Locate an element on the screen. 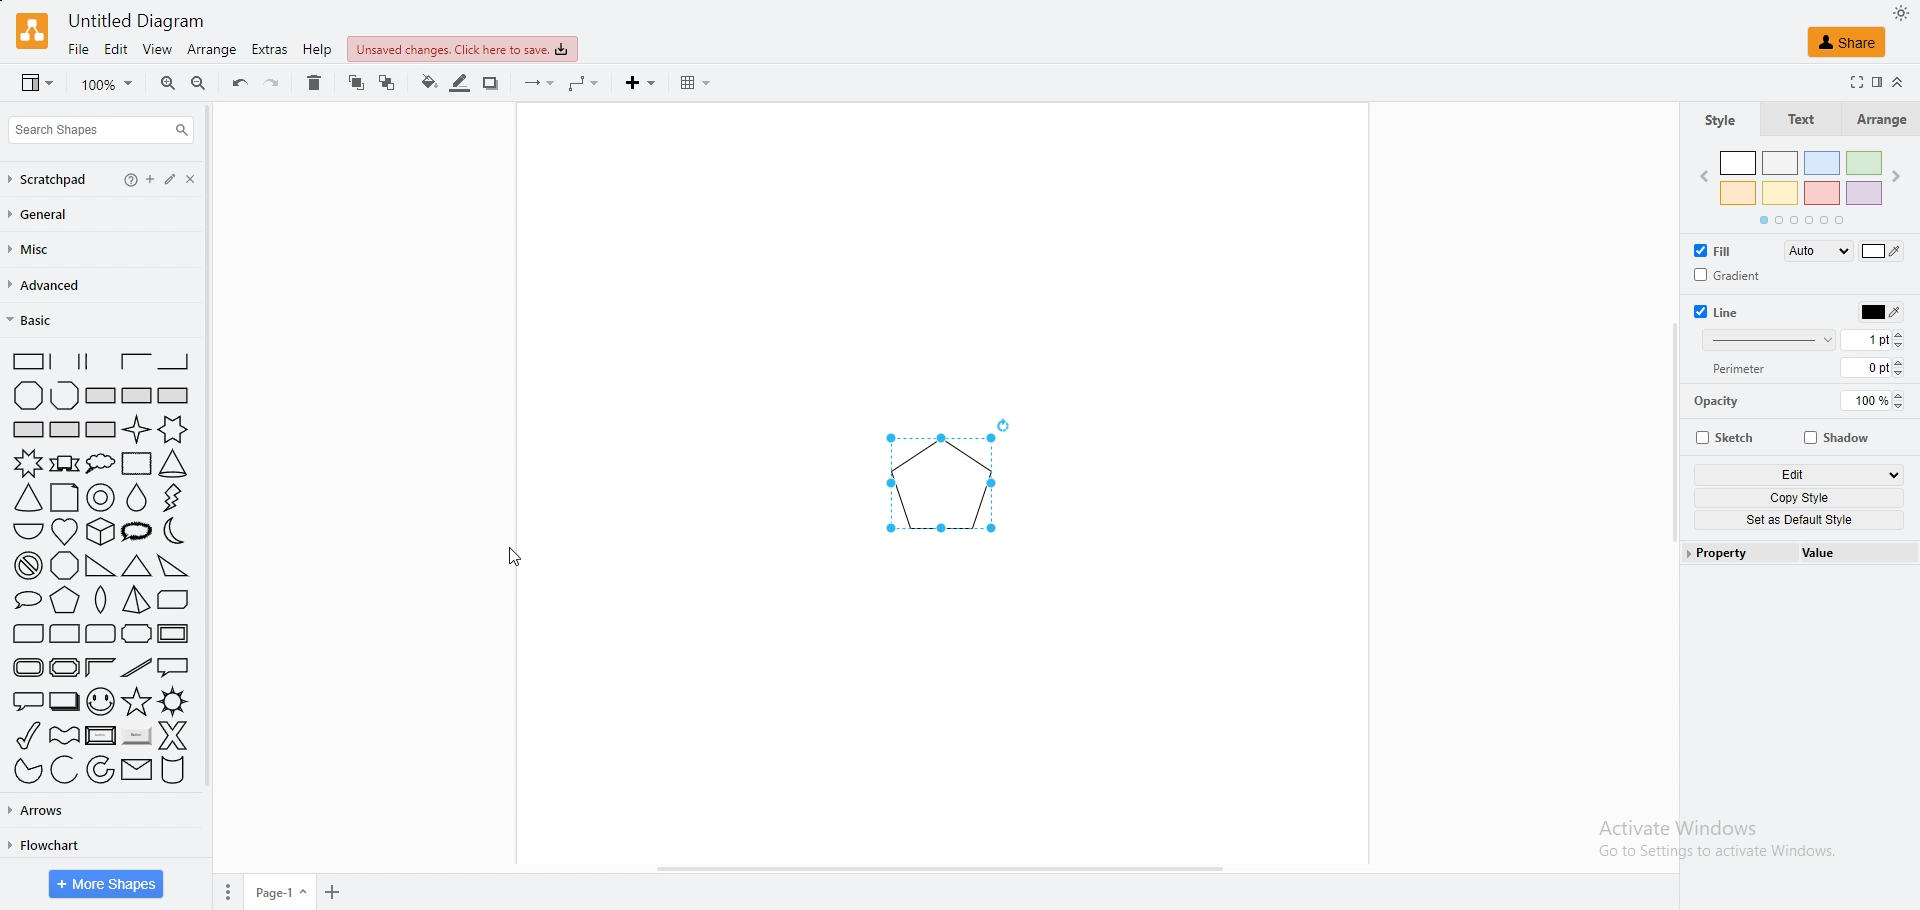 Image resolution: width=1920 pixels, height=910 pixels. line width 1pt is located at coordinates (1865, 340).